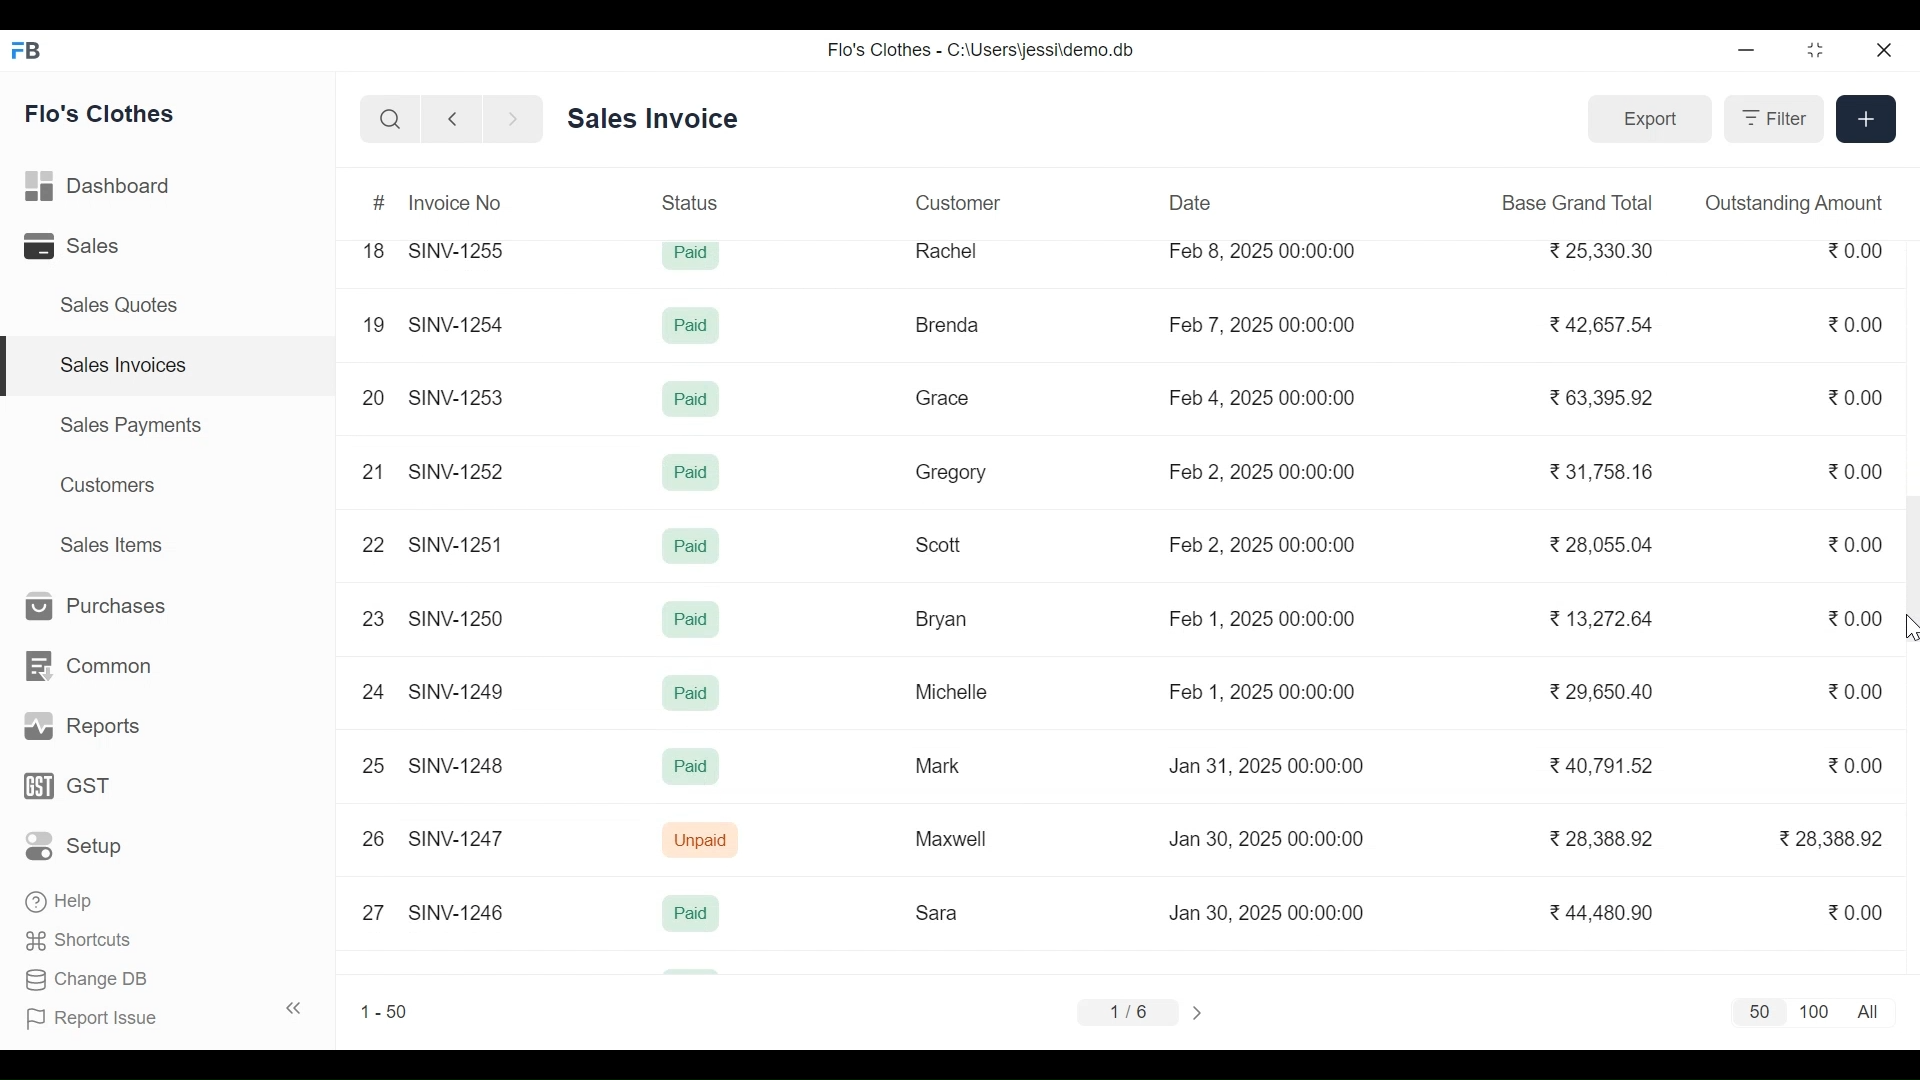  Describe the element at coordinates (372, 471) in the screenshot. I see `21` at that location.